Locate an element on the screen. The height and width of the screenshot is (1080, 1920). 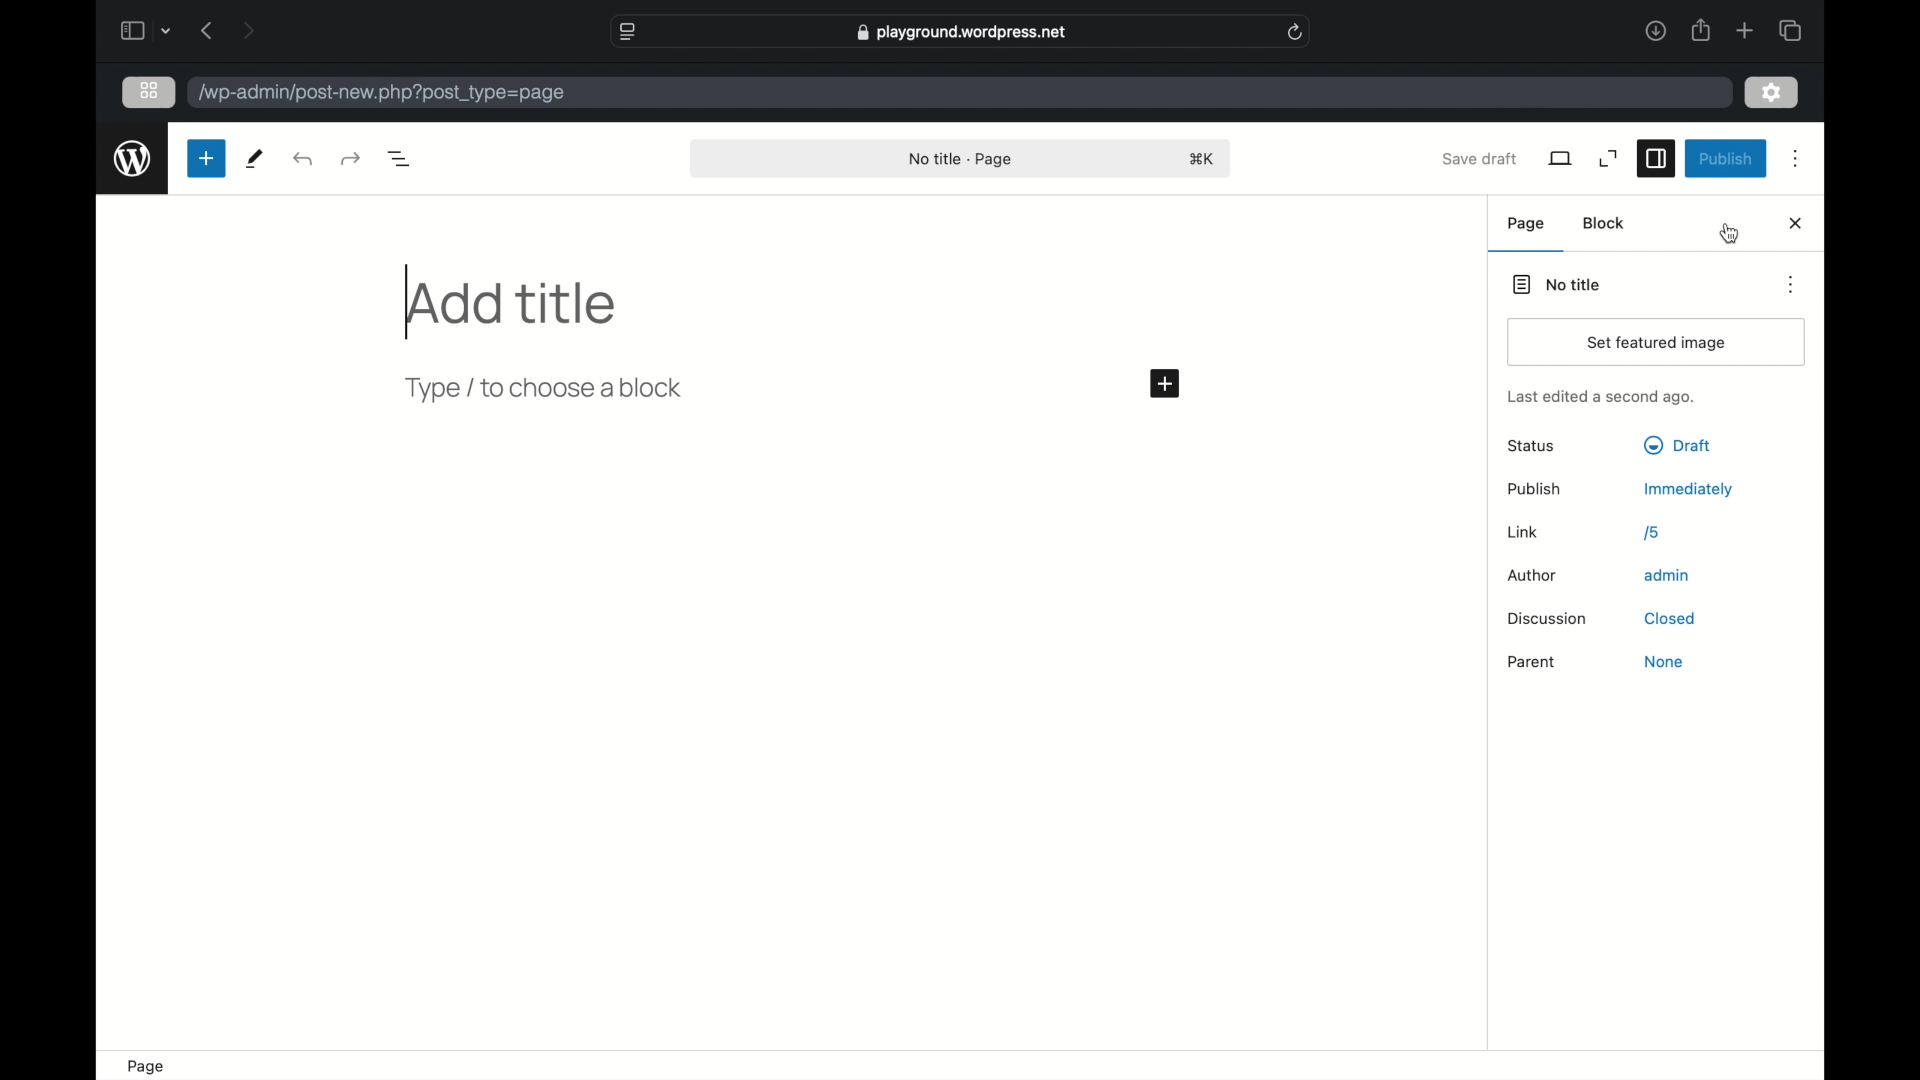
more options is located at coordinates (1794, 284).